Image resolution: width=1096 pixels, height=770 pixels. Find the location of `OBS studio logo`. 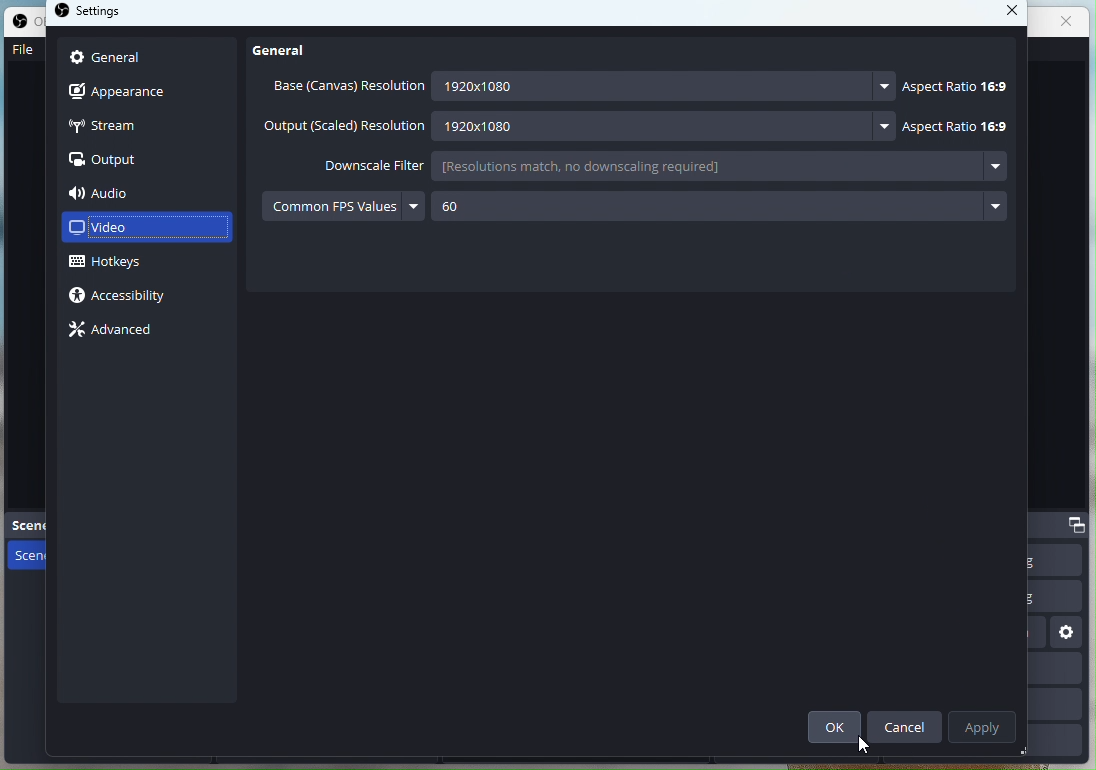

OBS studio logo is located at coordinates (63, 13).